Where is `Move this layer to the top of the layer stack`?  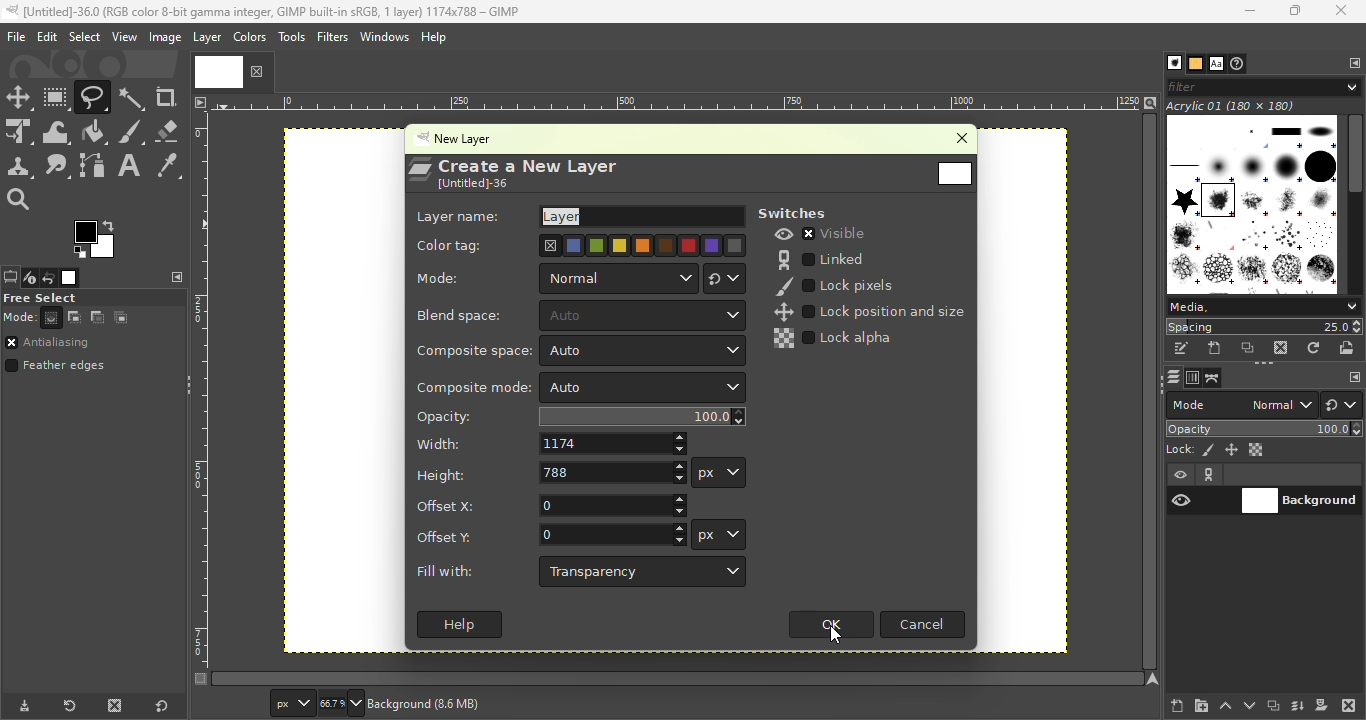
Move this layer to the top of the layer stack is located at coordinates (1224, 706).